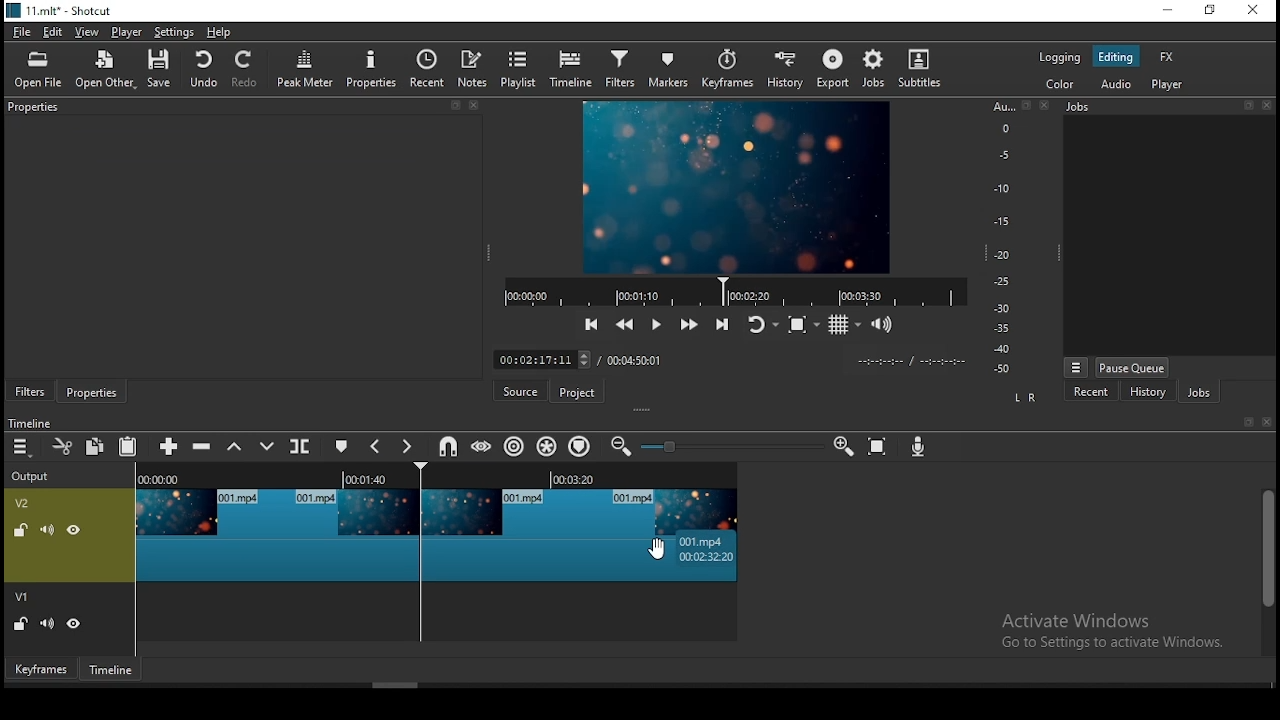  What do you see at coordinates (519, 69) in the screenshot?
I see `playlist` at bounding box center [519, 69].